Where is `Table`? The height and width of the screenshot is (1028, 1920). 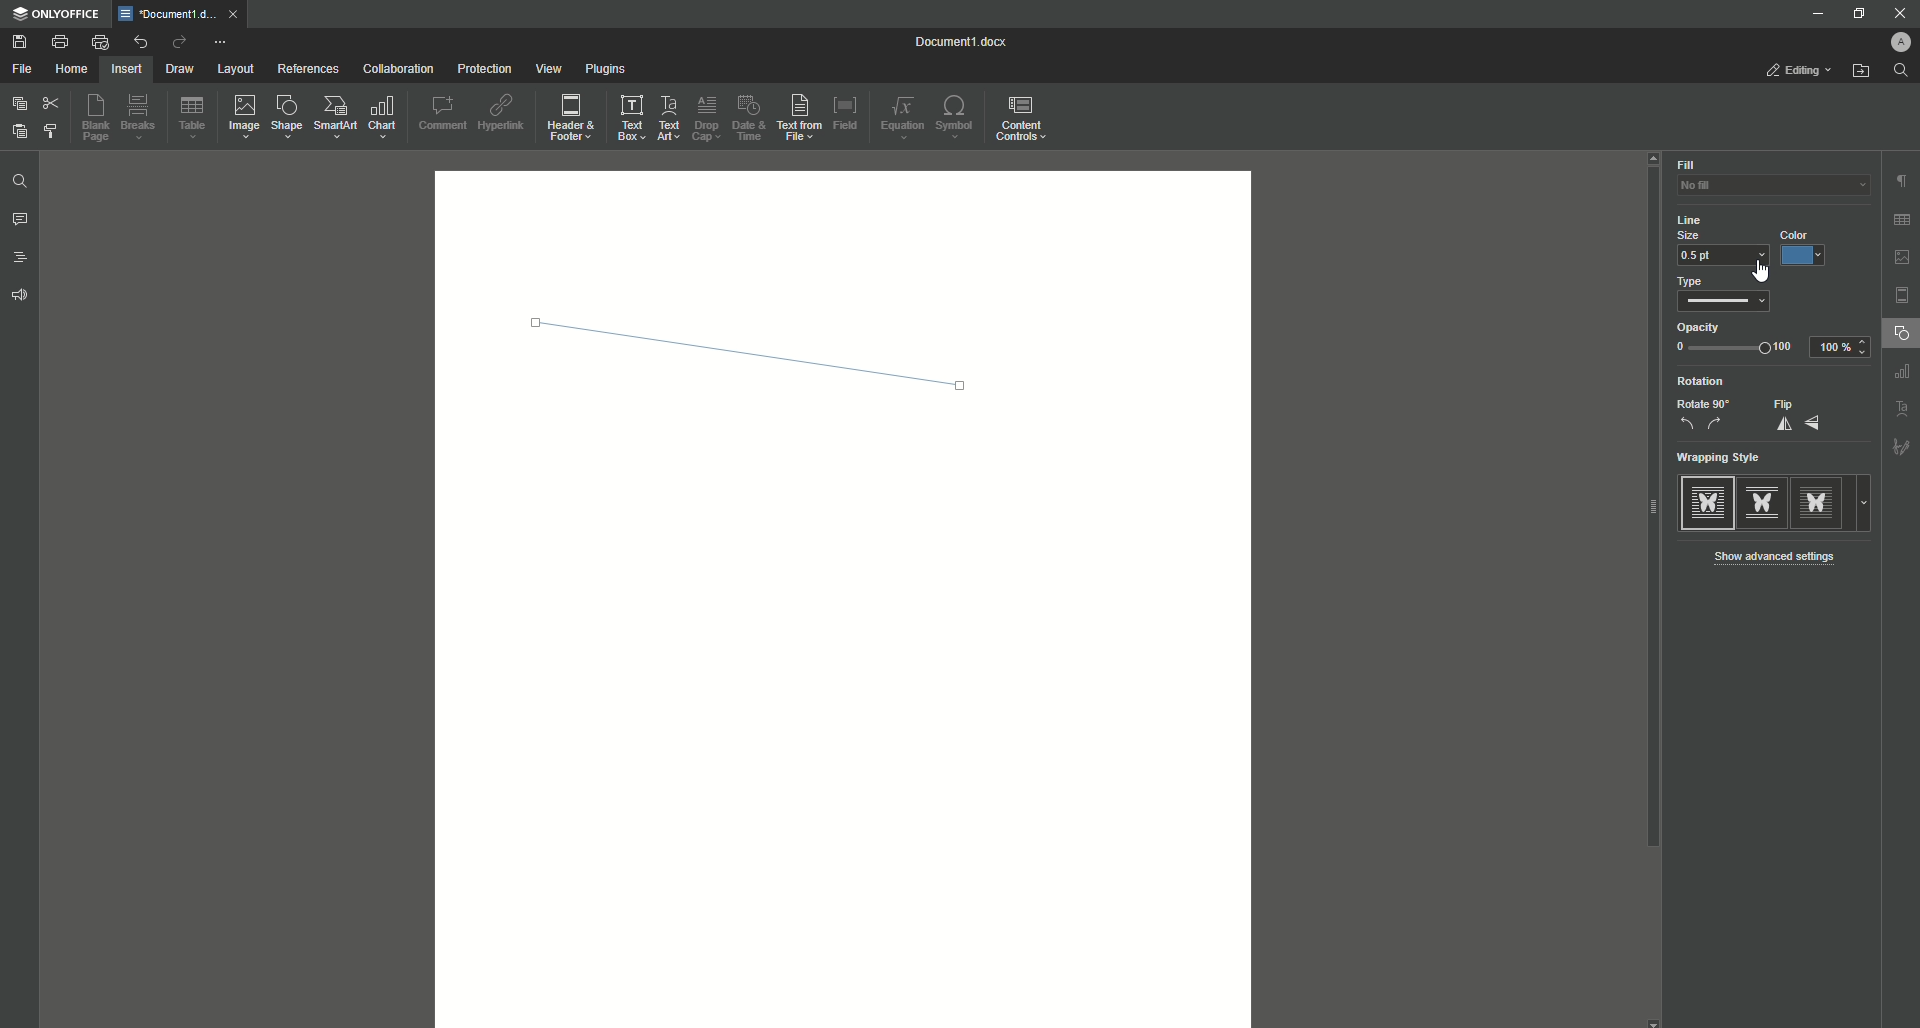
Table is located at coordinates (193, 121).